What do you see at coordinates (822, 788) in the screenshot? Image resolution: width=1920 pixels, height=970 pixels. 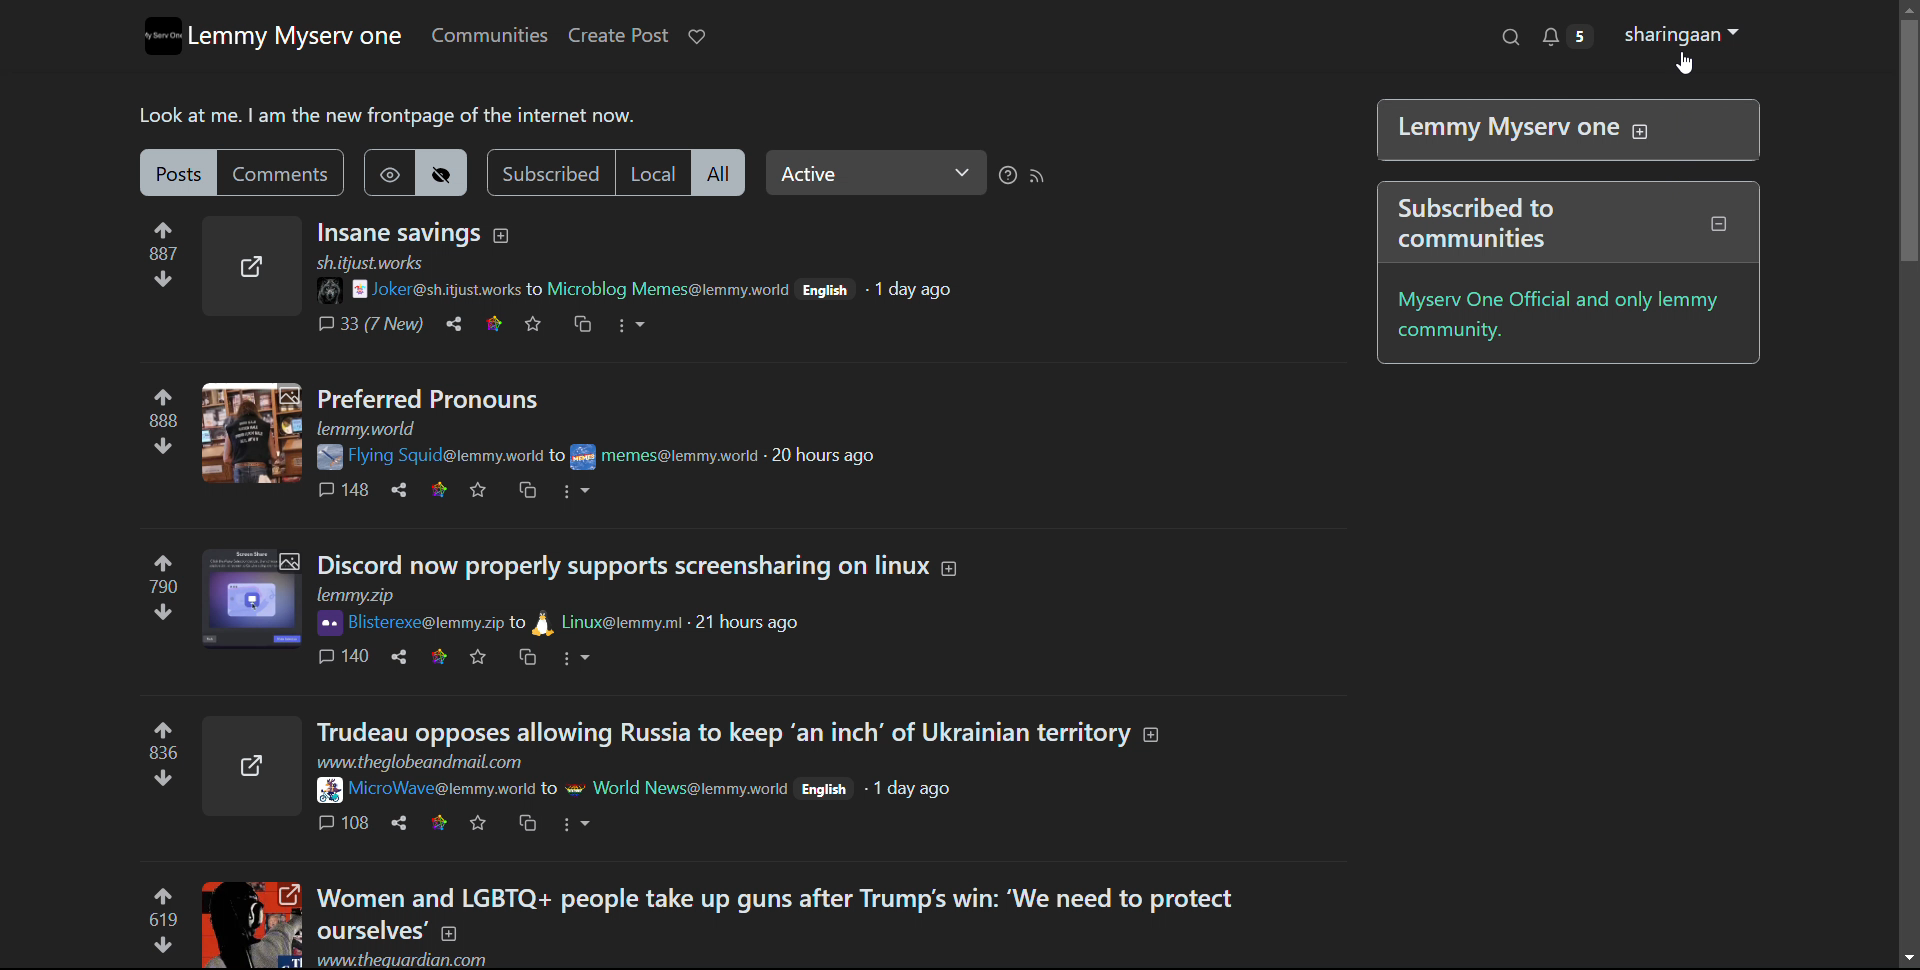 I see `English` at bounding box center [822, 788].